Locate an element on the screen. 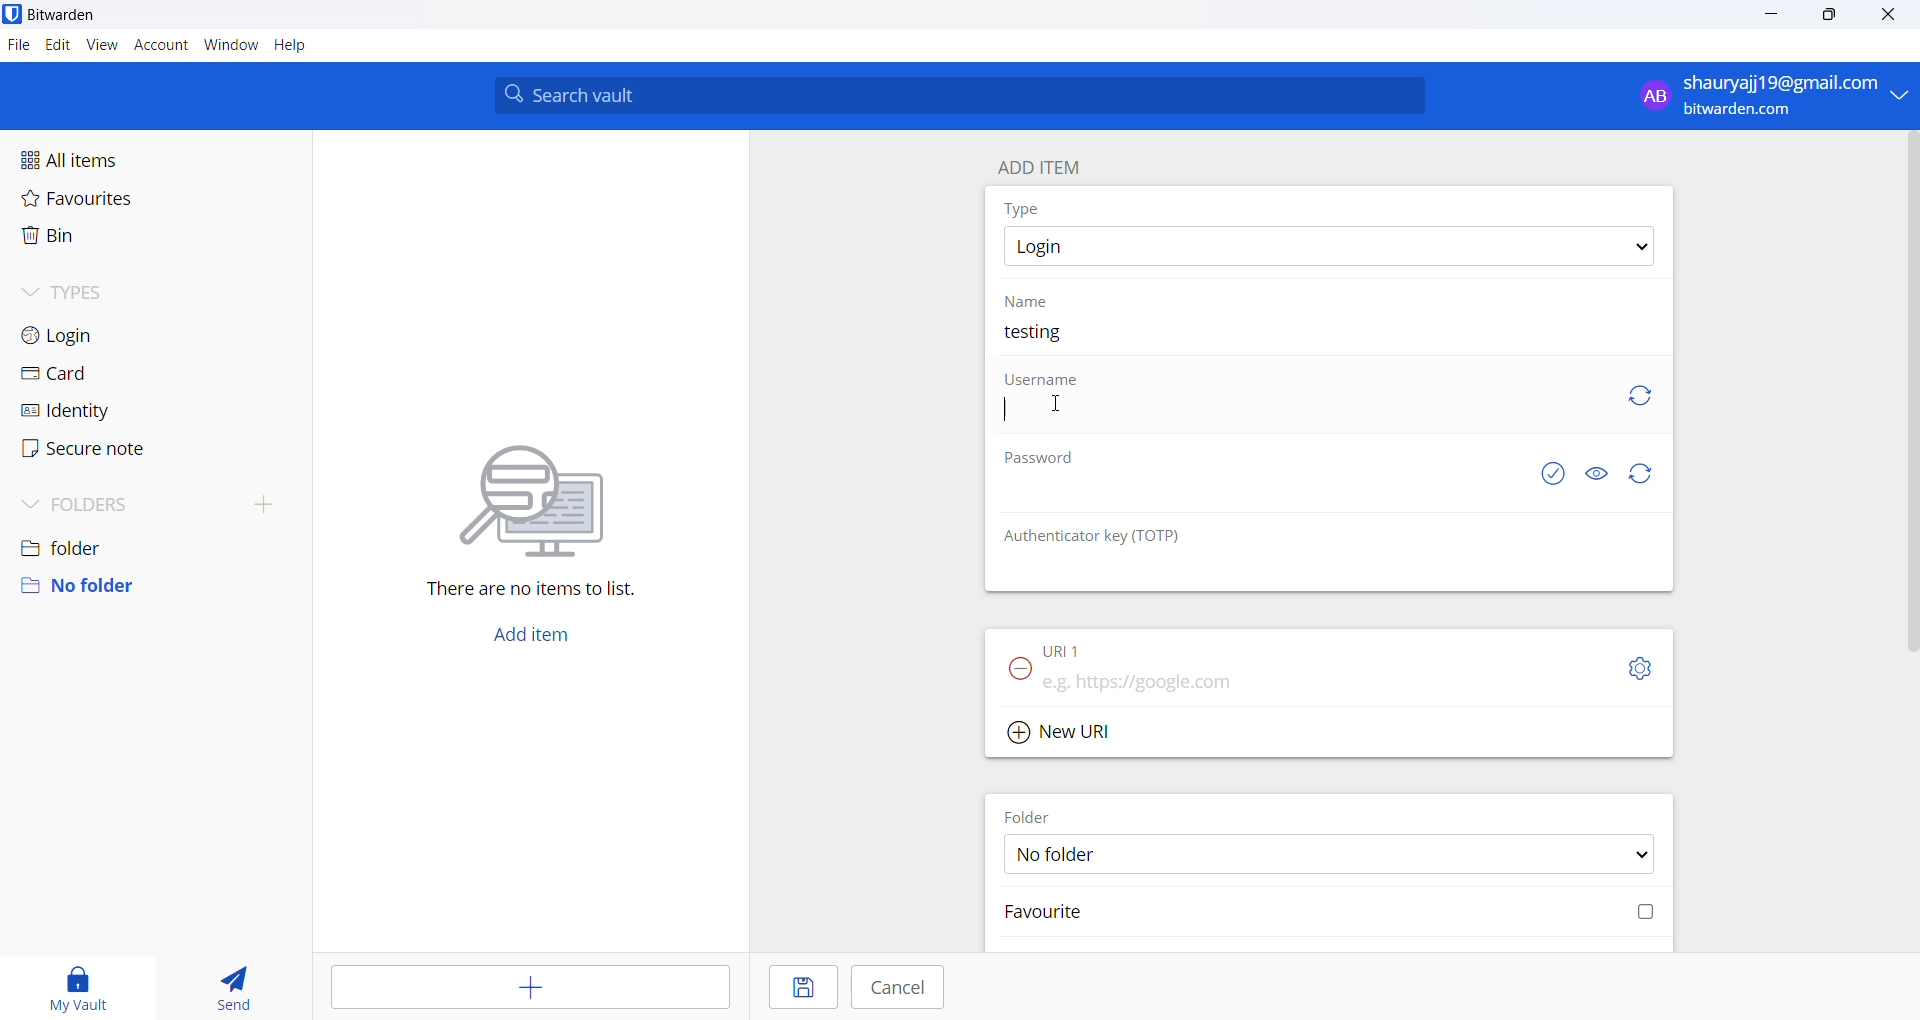 Image resolution: width=1920 pixels, height=1020 pixels. type options is located at coordinates (1327, 246).